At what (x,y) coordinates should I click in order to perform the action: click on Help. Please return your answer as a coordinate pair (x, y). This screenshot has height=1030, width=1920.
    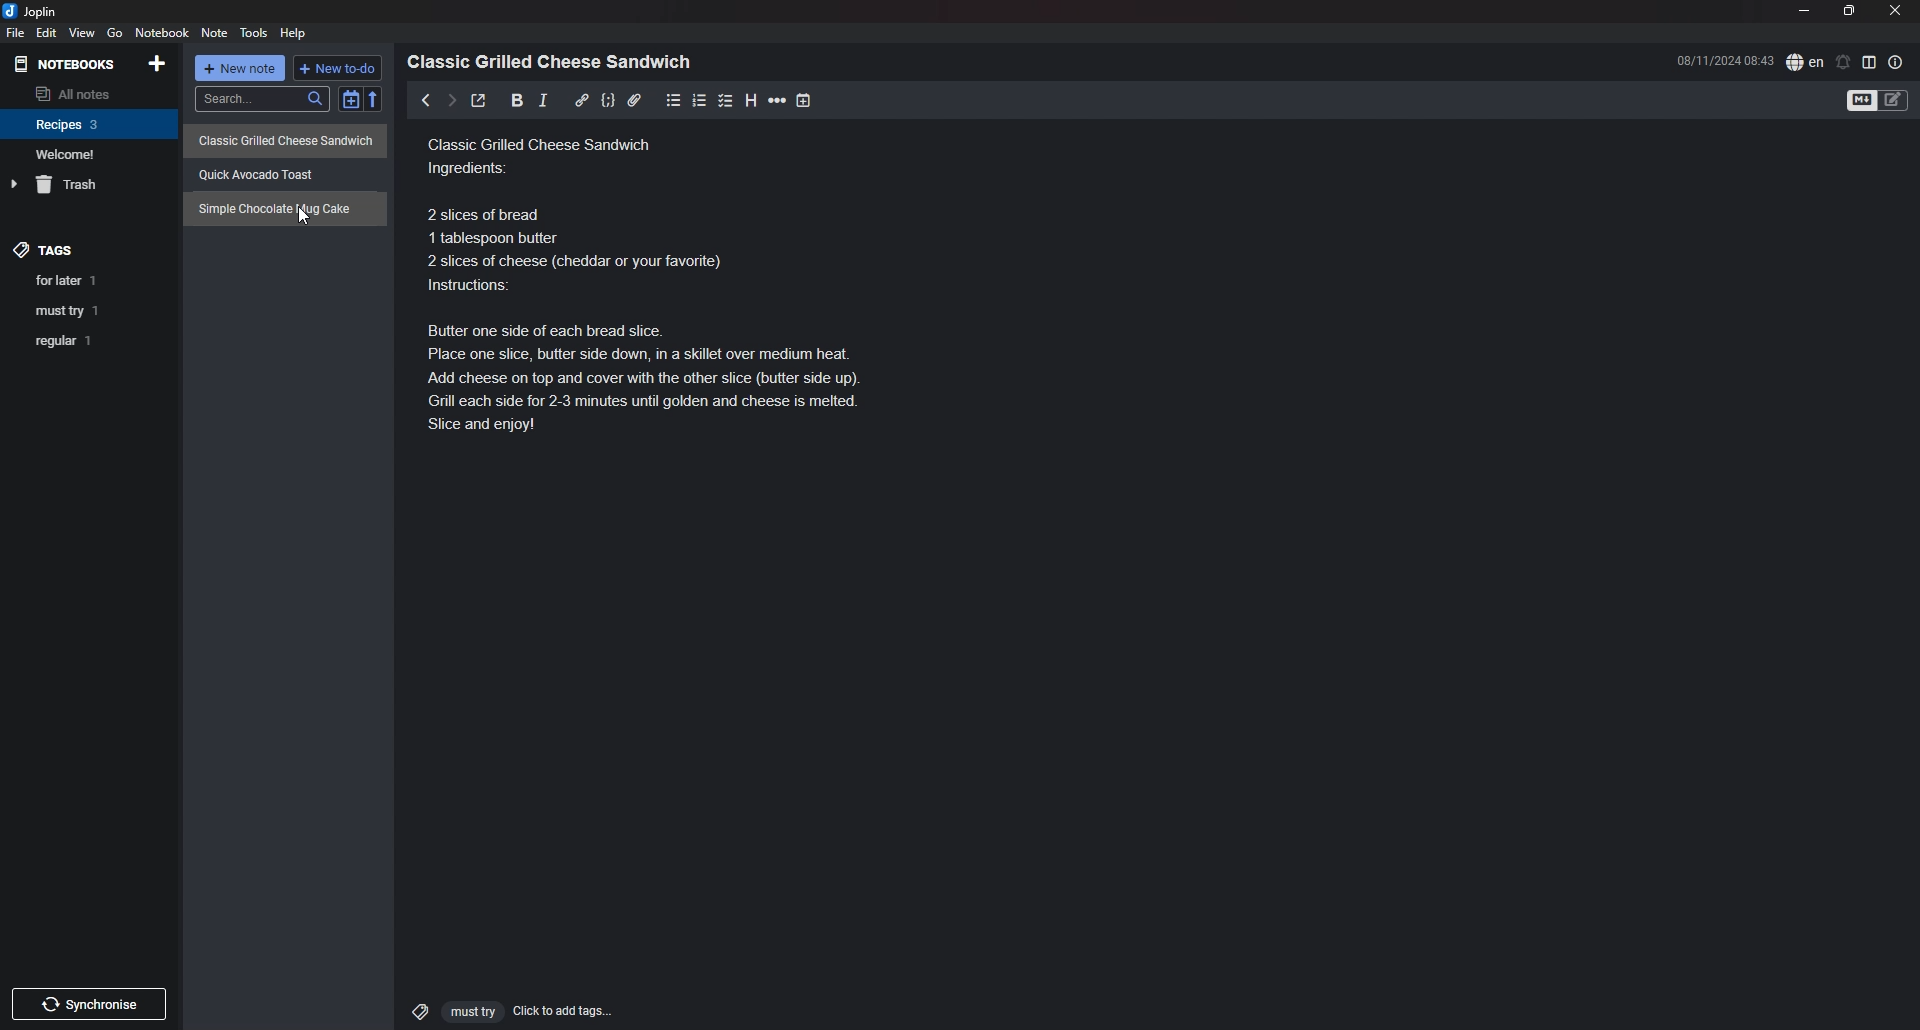
    Looking at the image, I should click on (295, 32).